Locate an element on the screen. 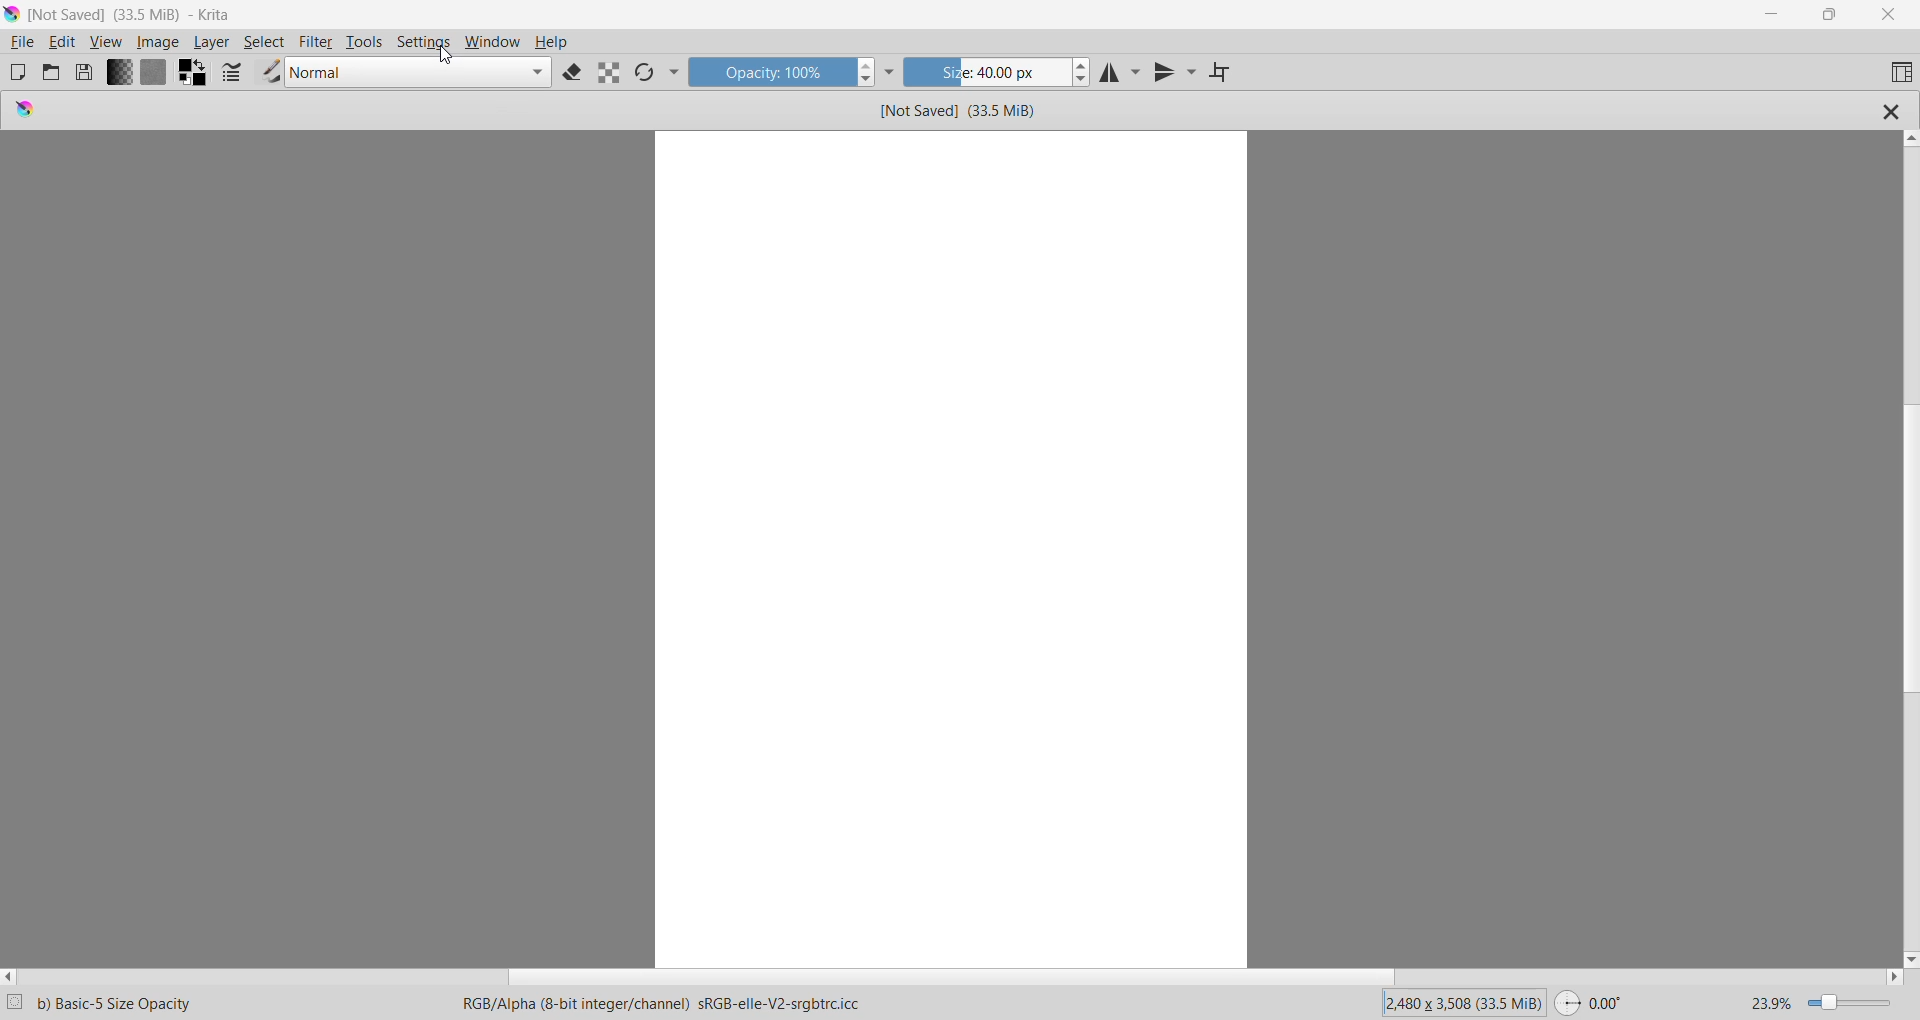  Fill Gradients is located at coordinates (119, 72).